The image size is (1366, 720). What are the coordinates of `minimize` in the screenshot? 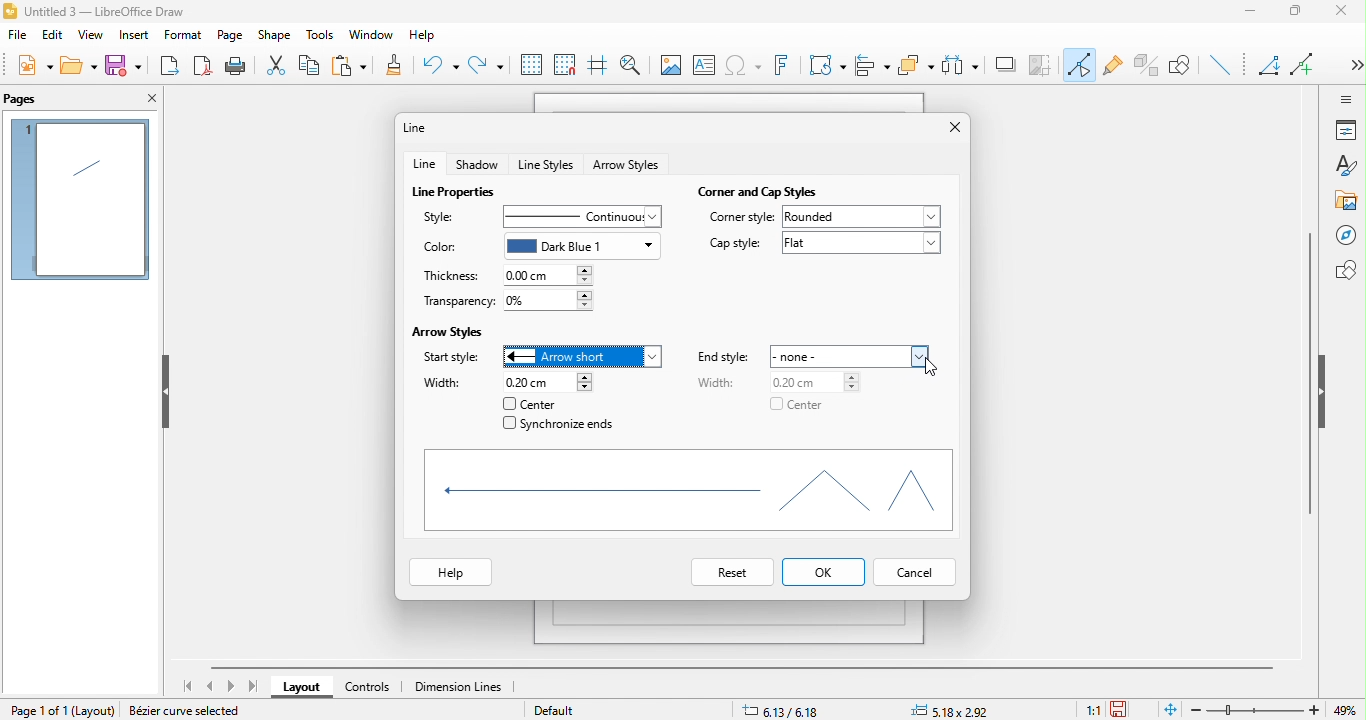 It's located at (1255, 14).